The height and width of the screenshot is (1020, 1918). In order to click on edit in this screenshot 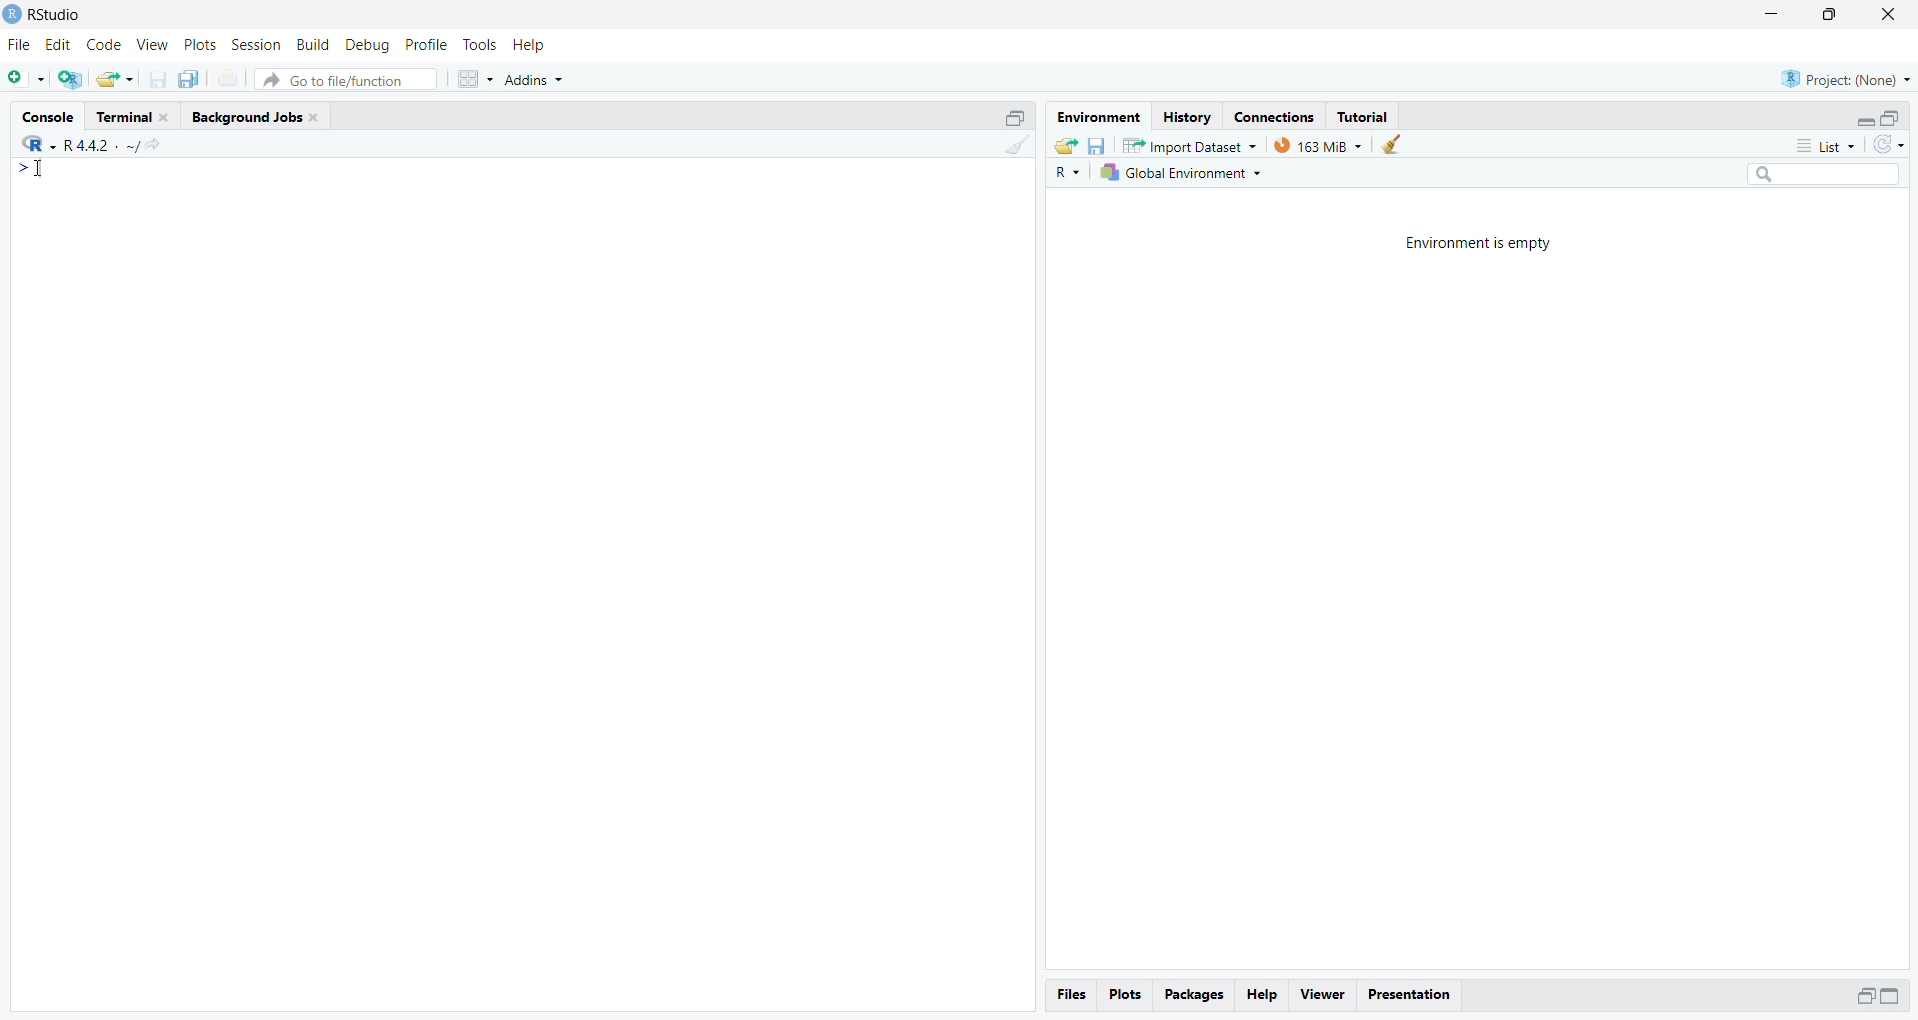, I will do `click(58, 44)`.